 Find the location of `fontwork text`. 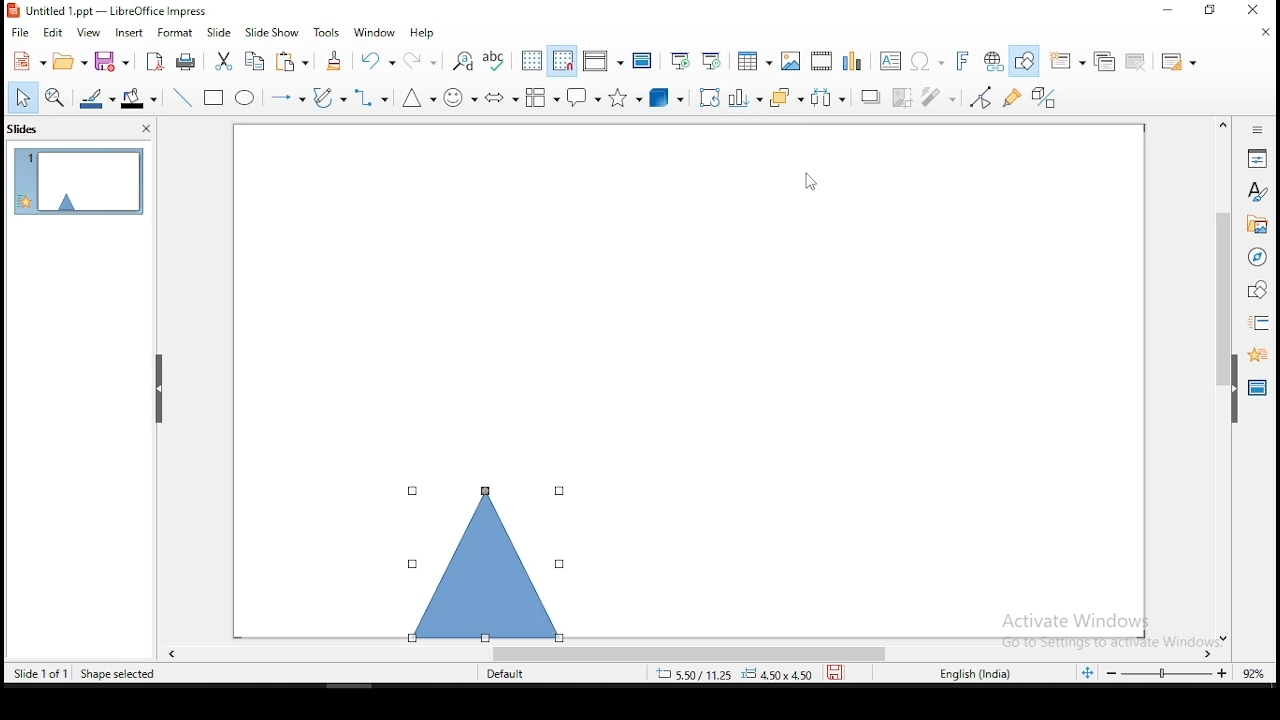

fontwork text is located at coordinates (956, 61).